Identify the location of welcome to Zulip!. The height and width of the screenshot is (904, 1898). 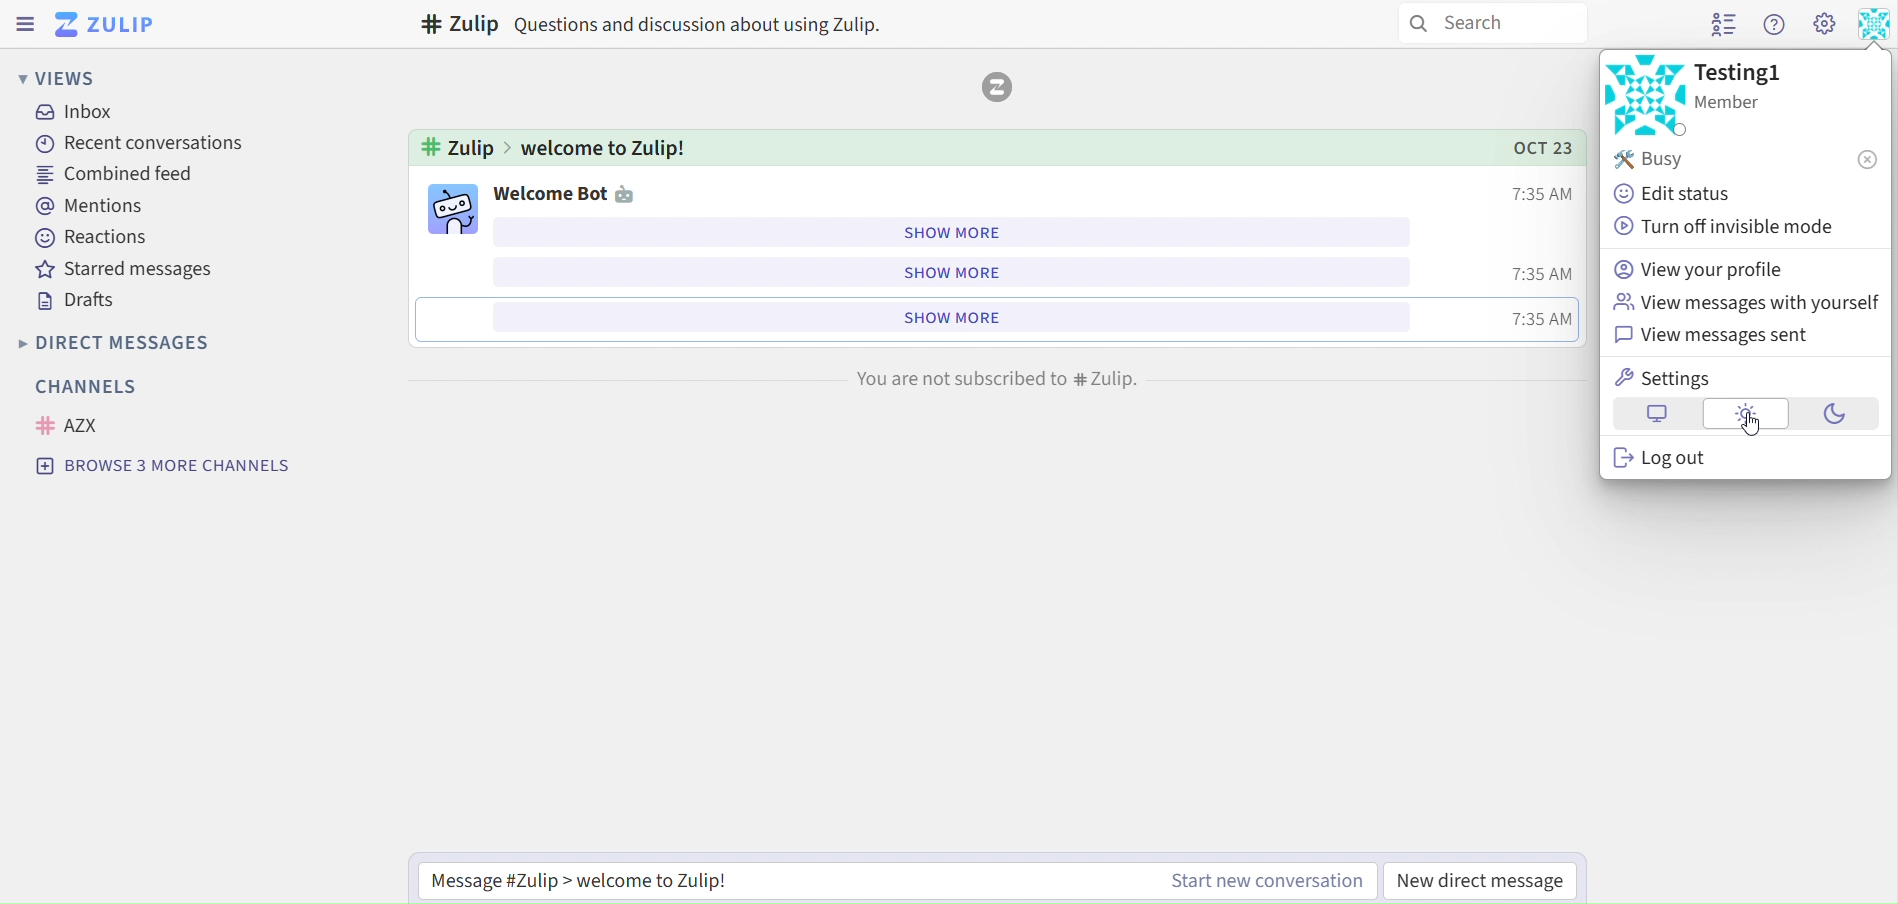
(610, 149).